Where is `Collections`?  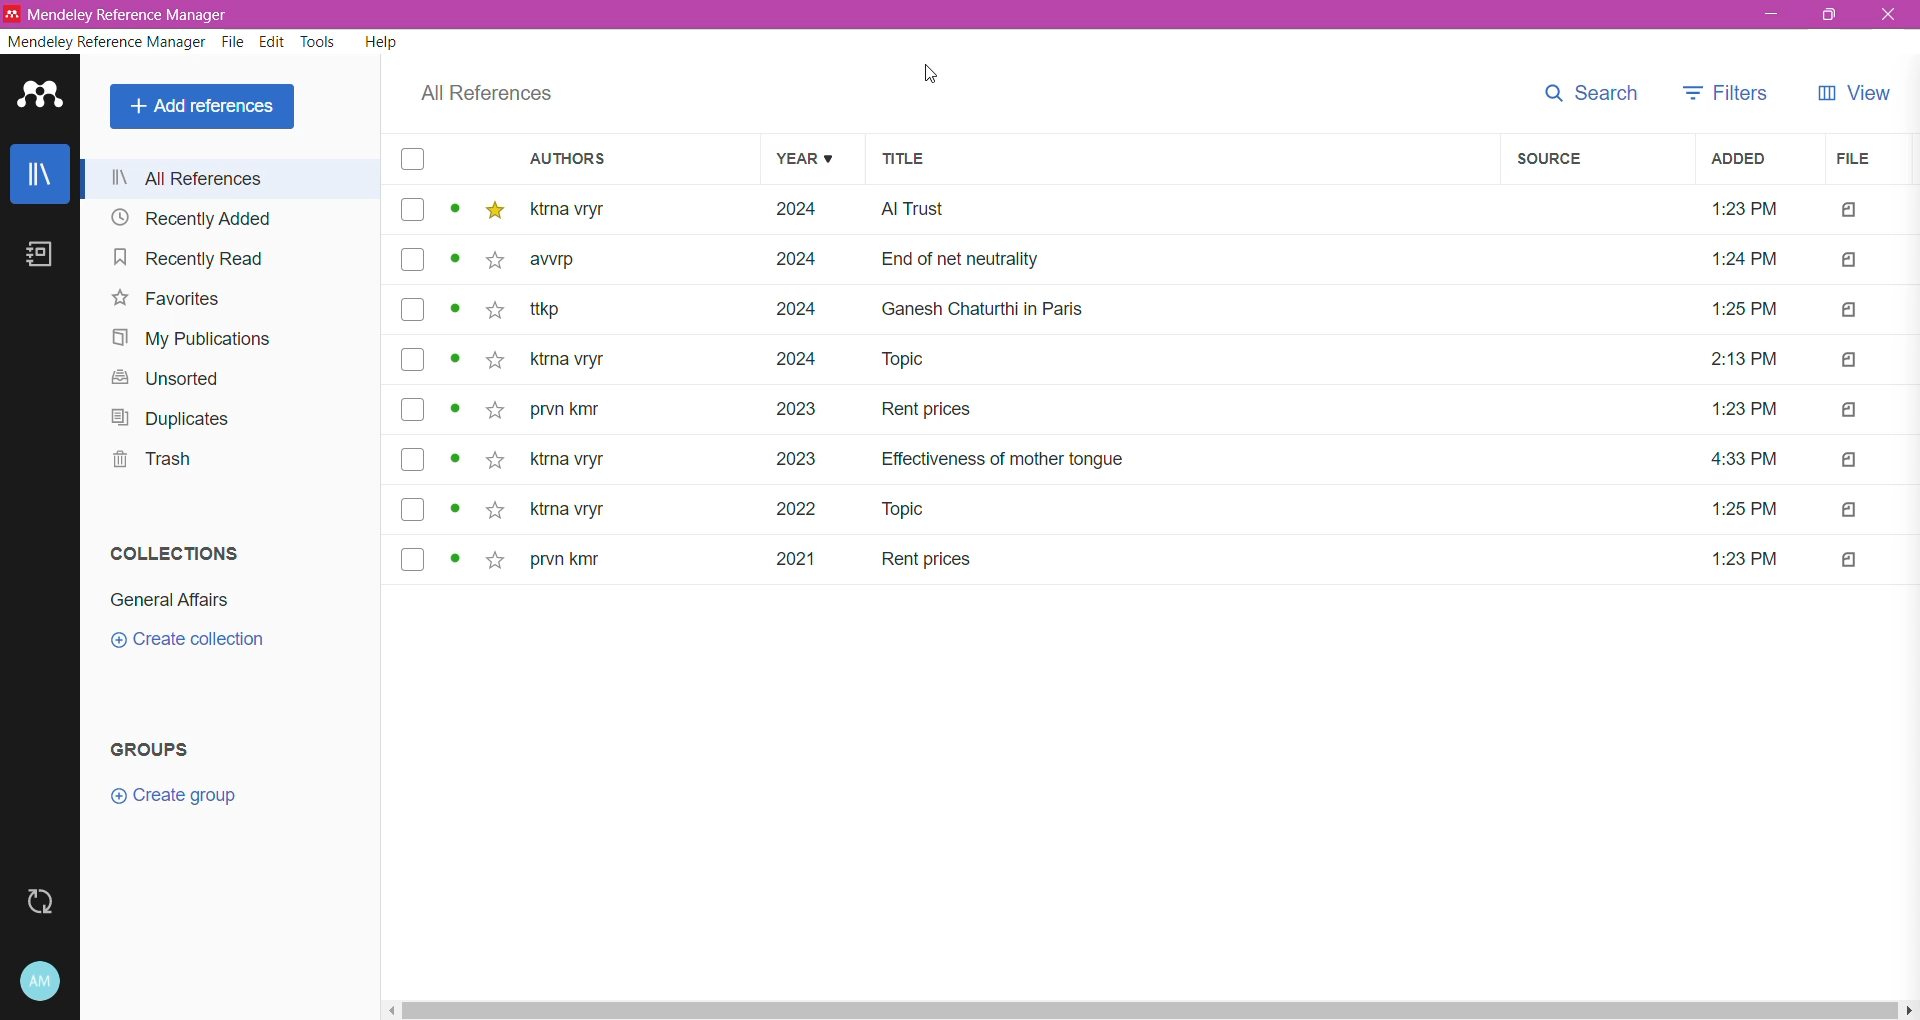
Collections is located at coordinates (172, 552).